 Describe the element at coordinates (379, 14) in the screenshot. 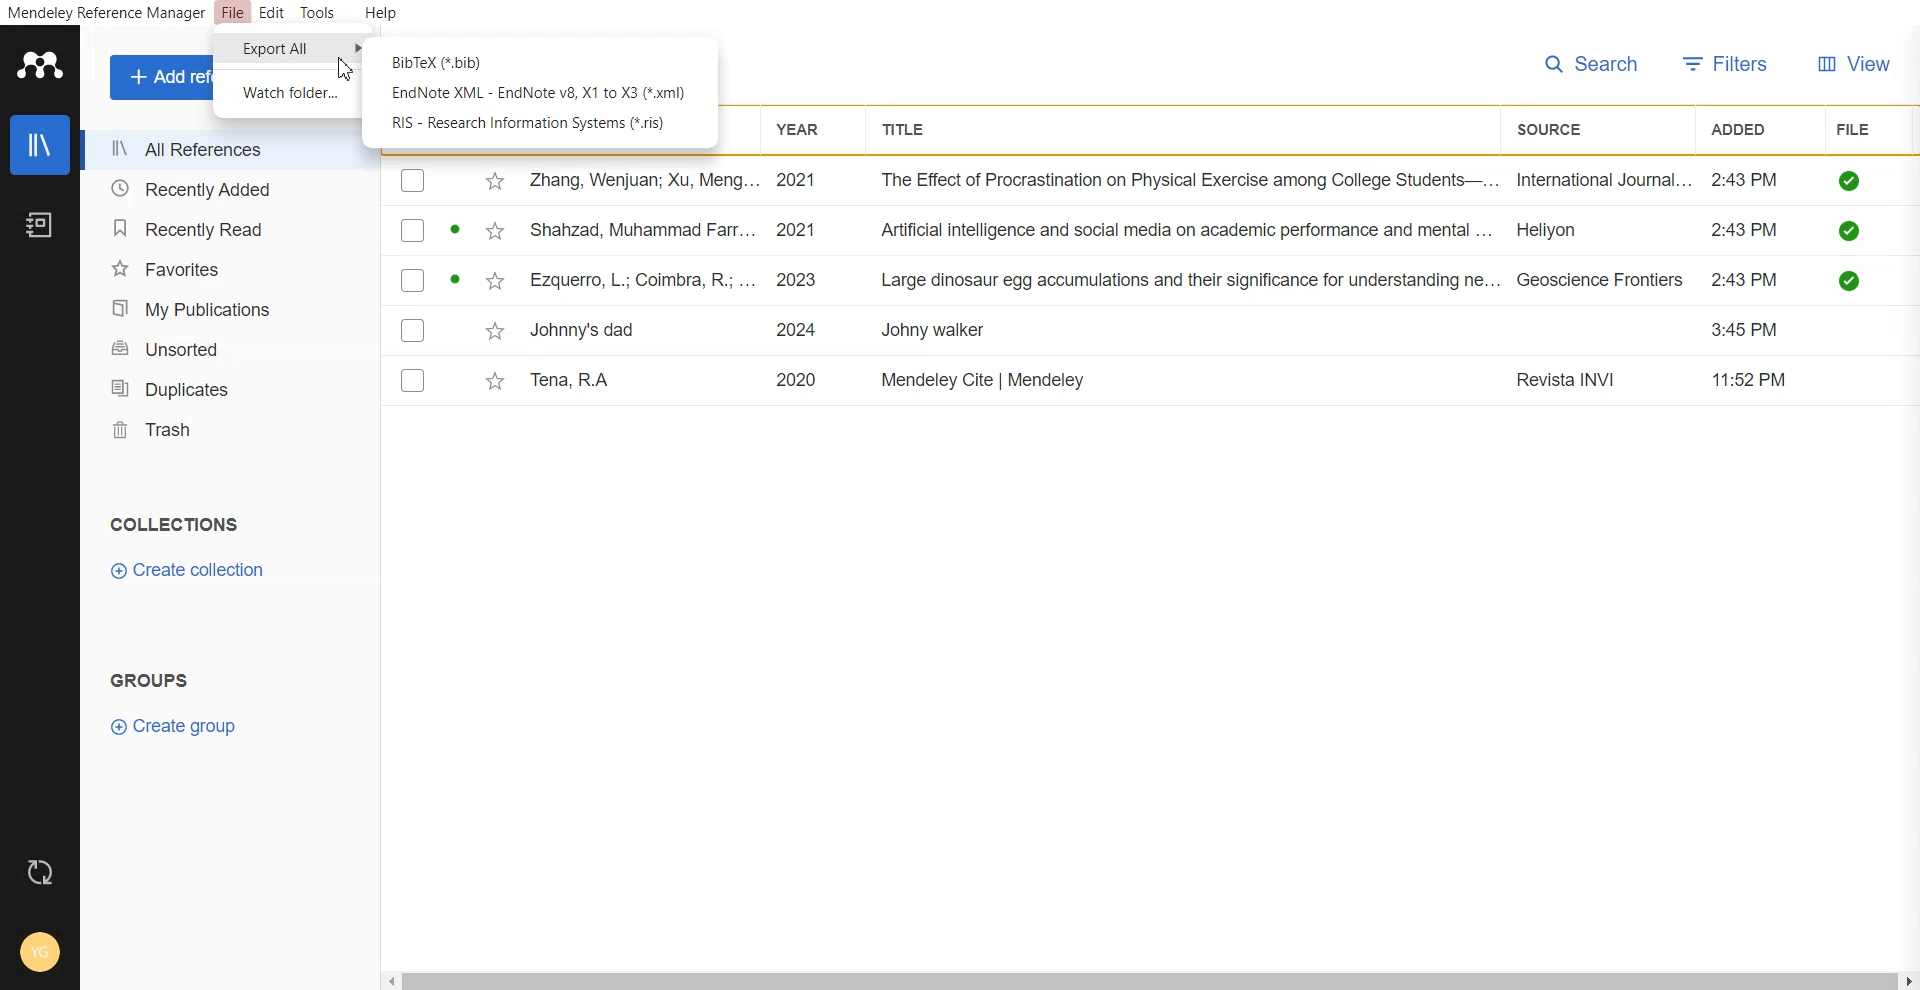

I see `Help` at that location.